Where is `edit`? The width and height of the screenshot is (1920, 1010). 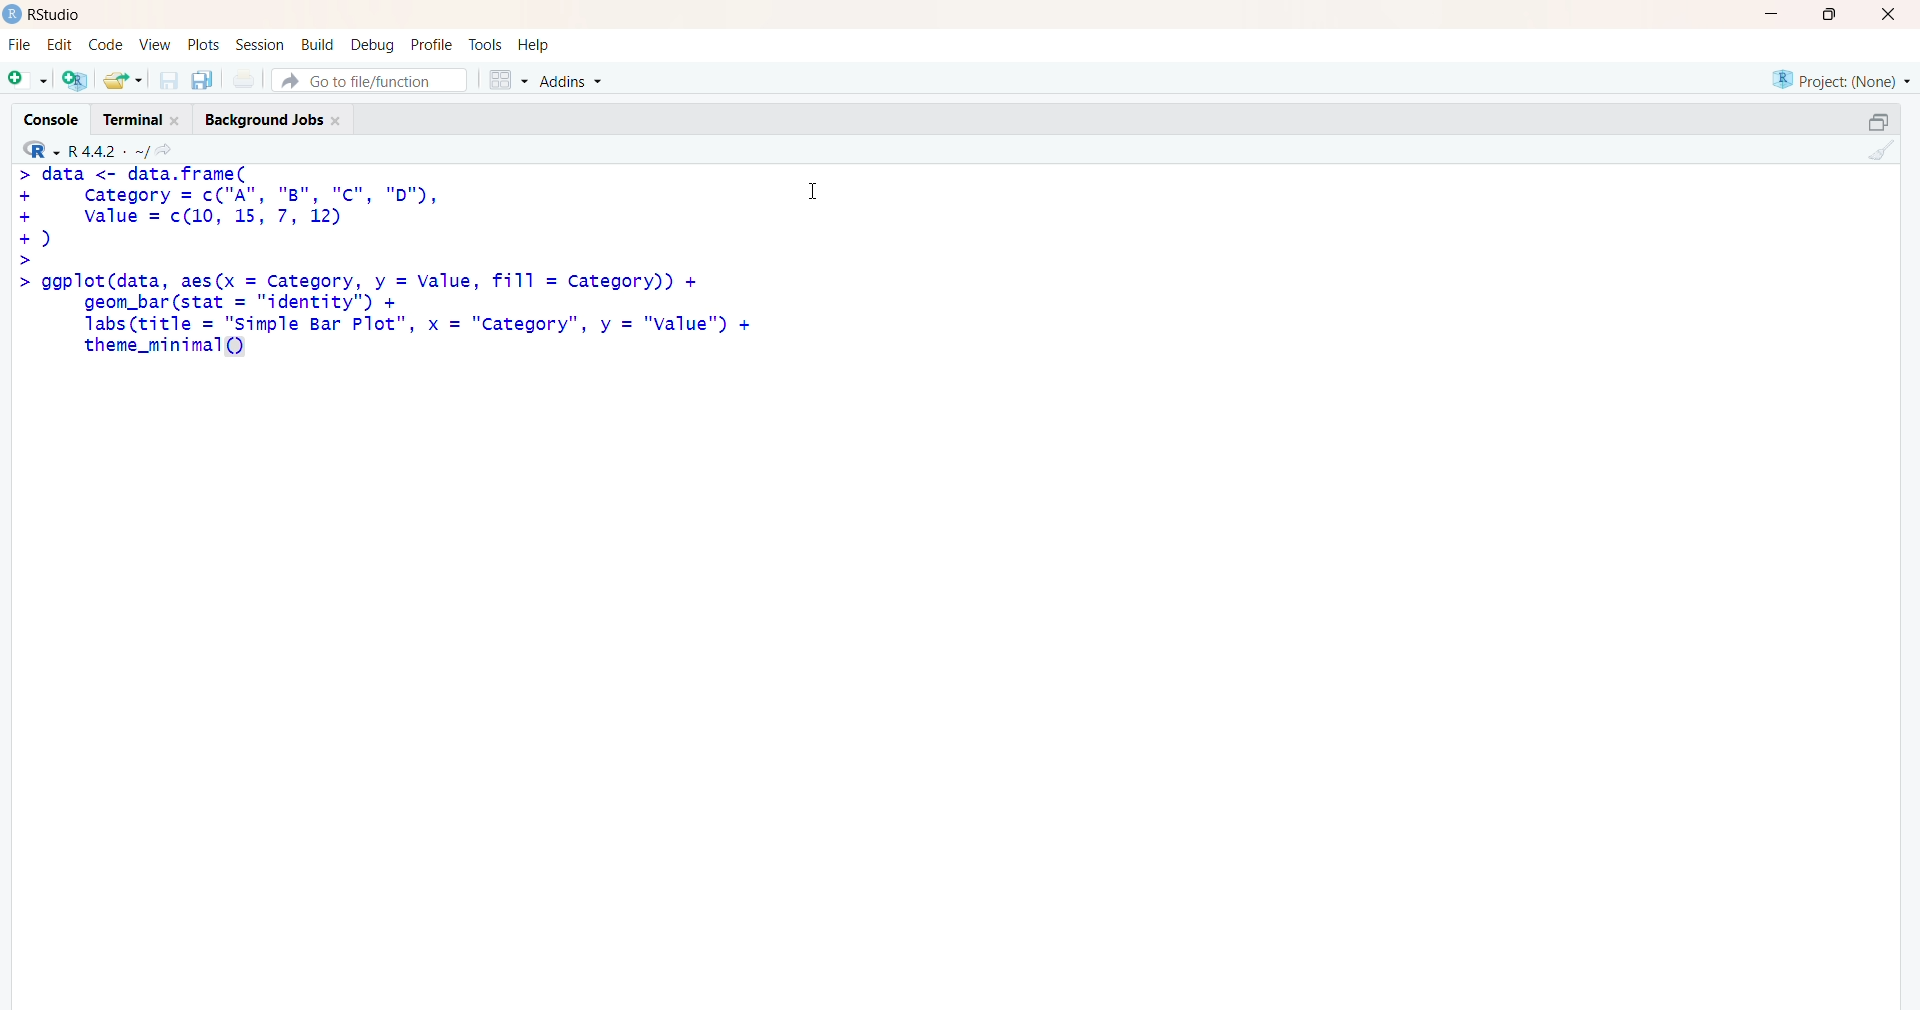 edit is located at coordinates (60, 45).